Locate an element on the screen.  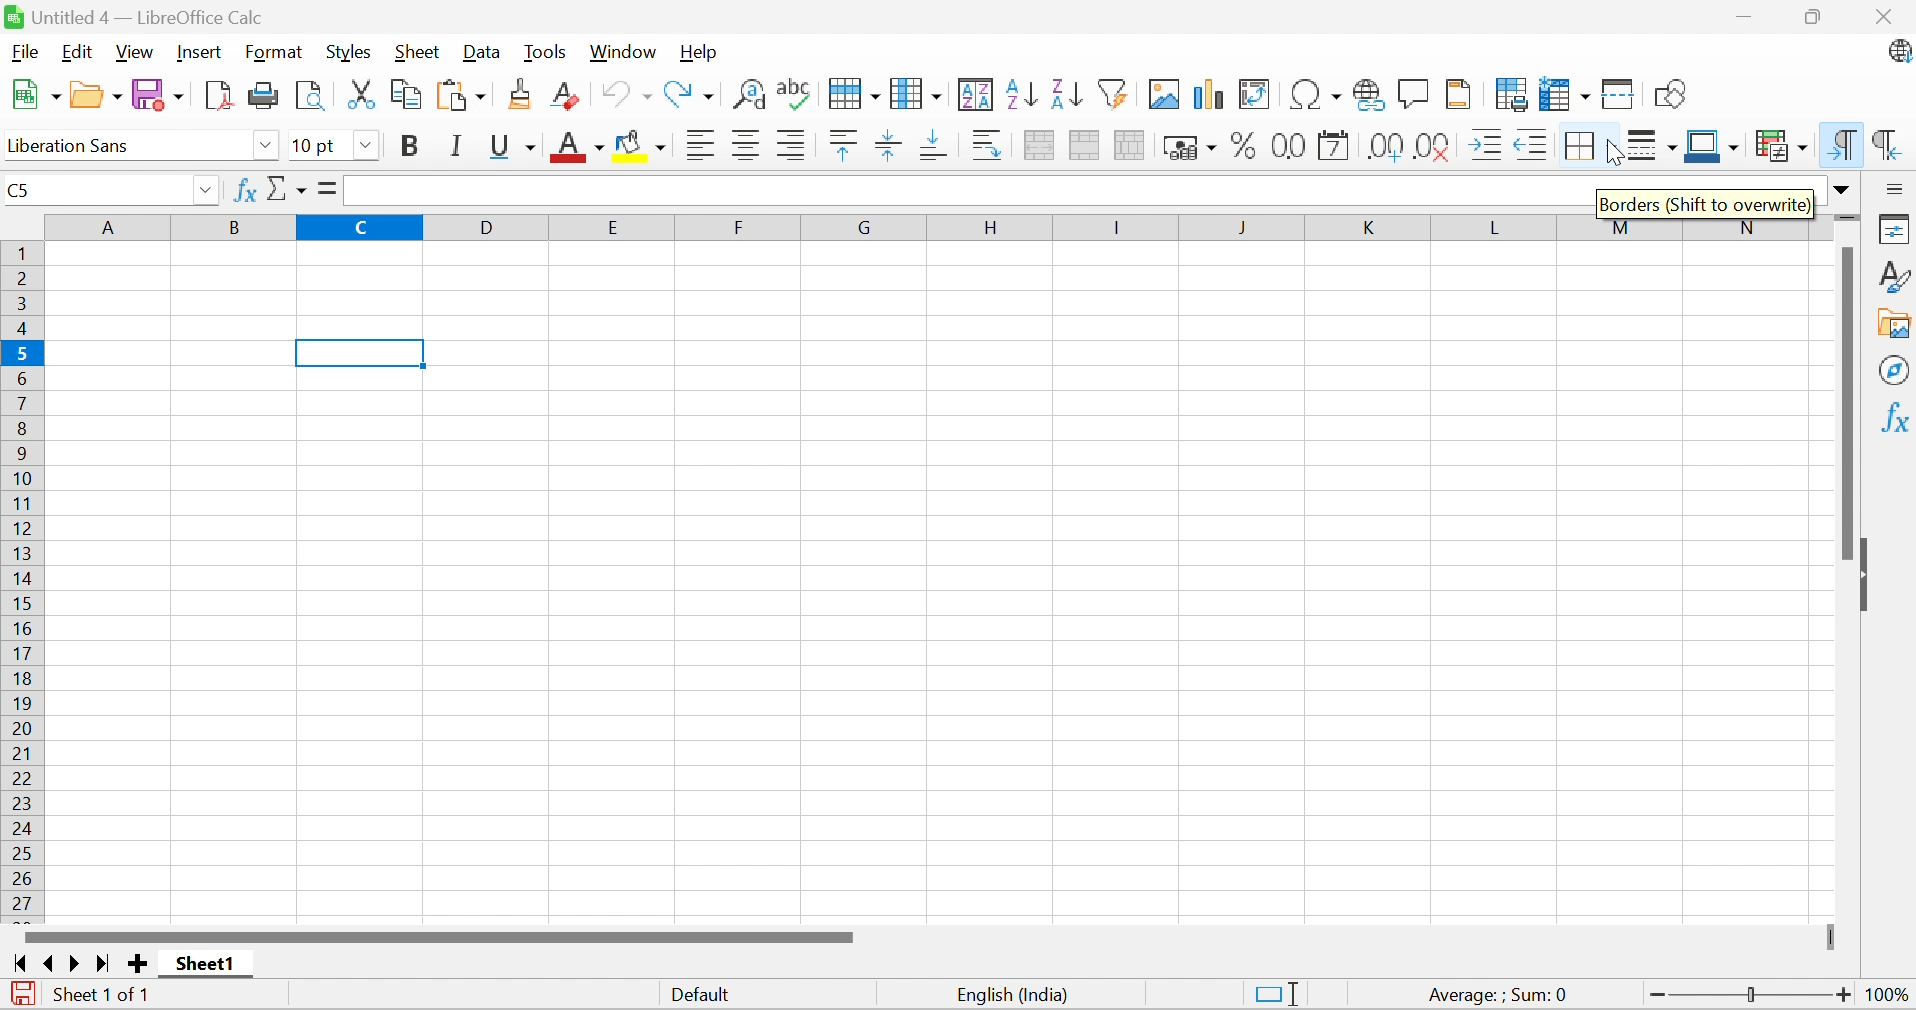
Center vertically is located at coordinates (886, 144).